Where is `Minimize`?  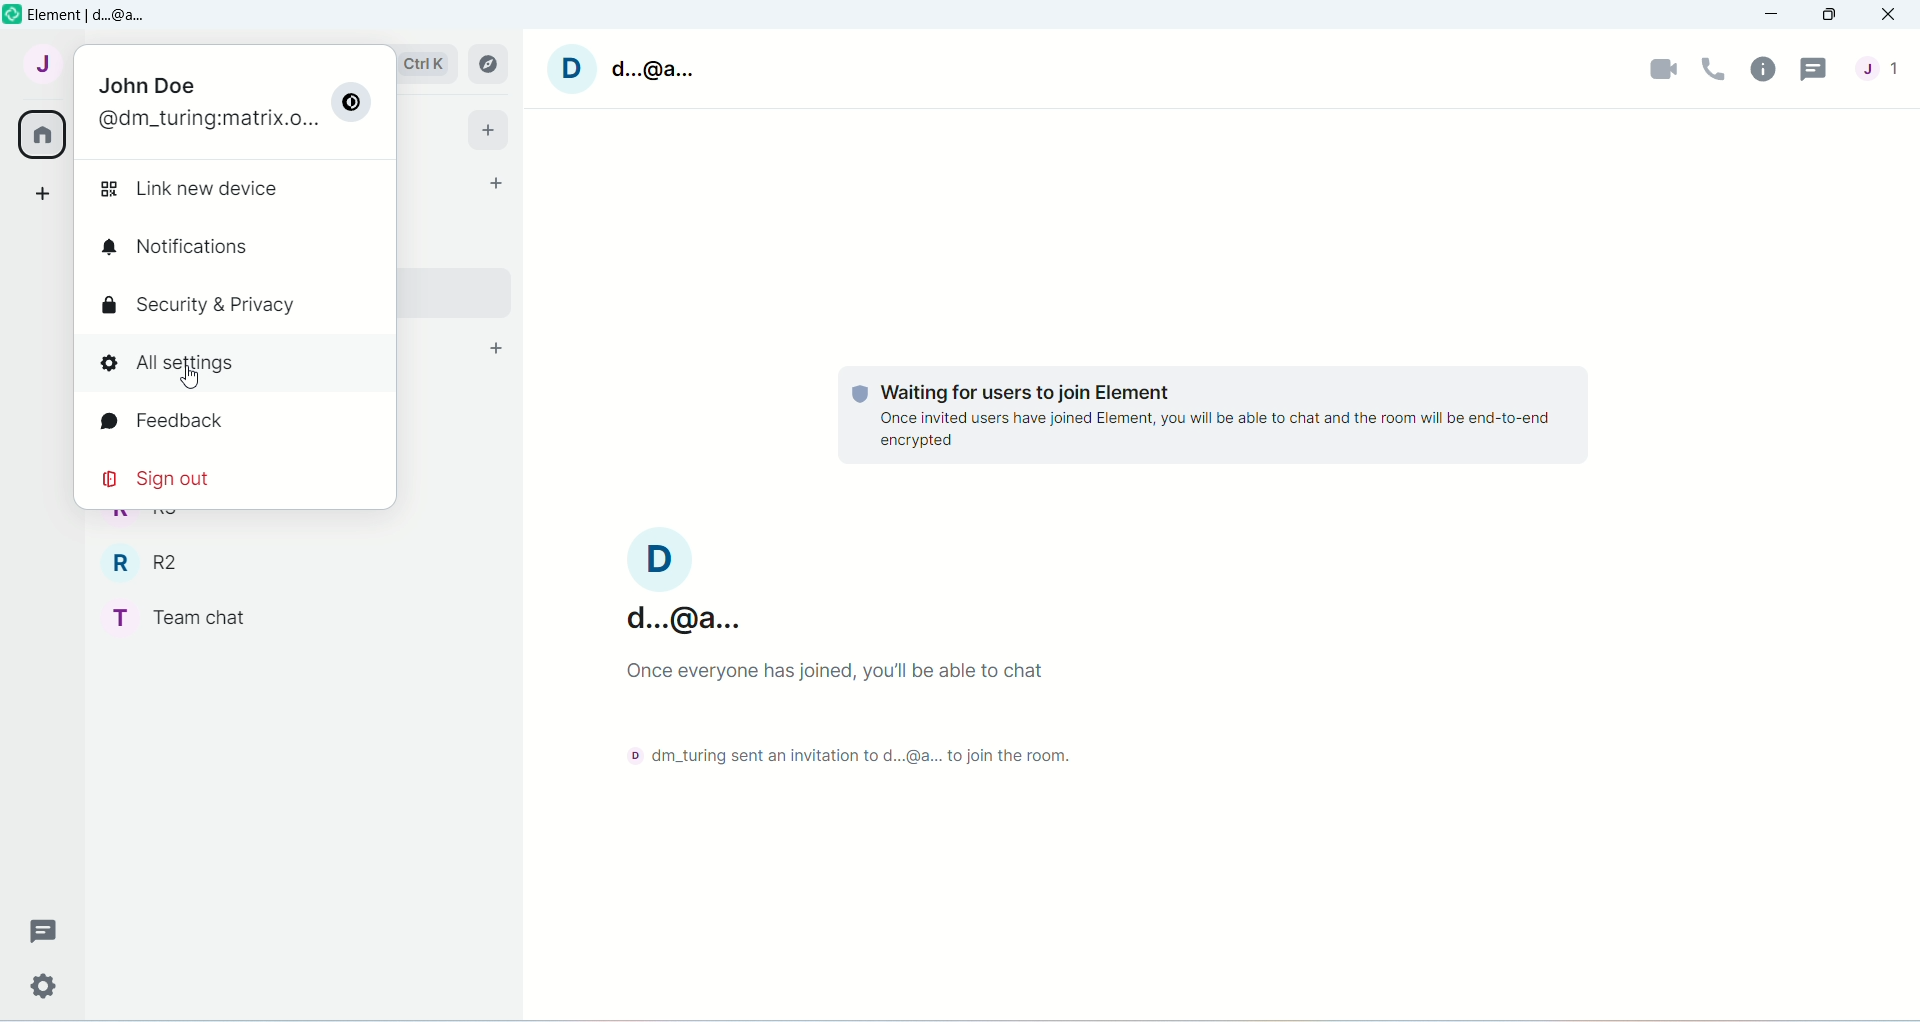
Minimize is located at coordinates (1774, 14).